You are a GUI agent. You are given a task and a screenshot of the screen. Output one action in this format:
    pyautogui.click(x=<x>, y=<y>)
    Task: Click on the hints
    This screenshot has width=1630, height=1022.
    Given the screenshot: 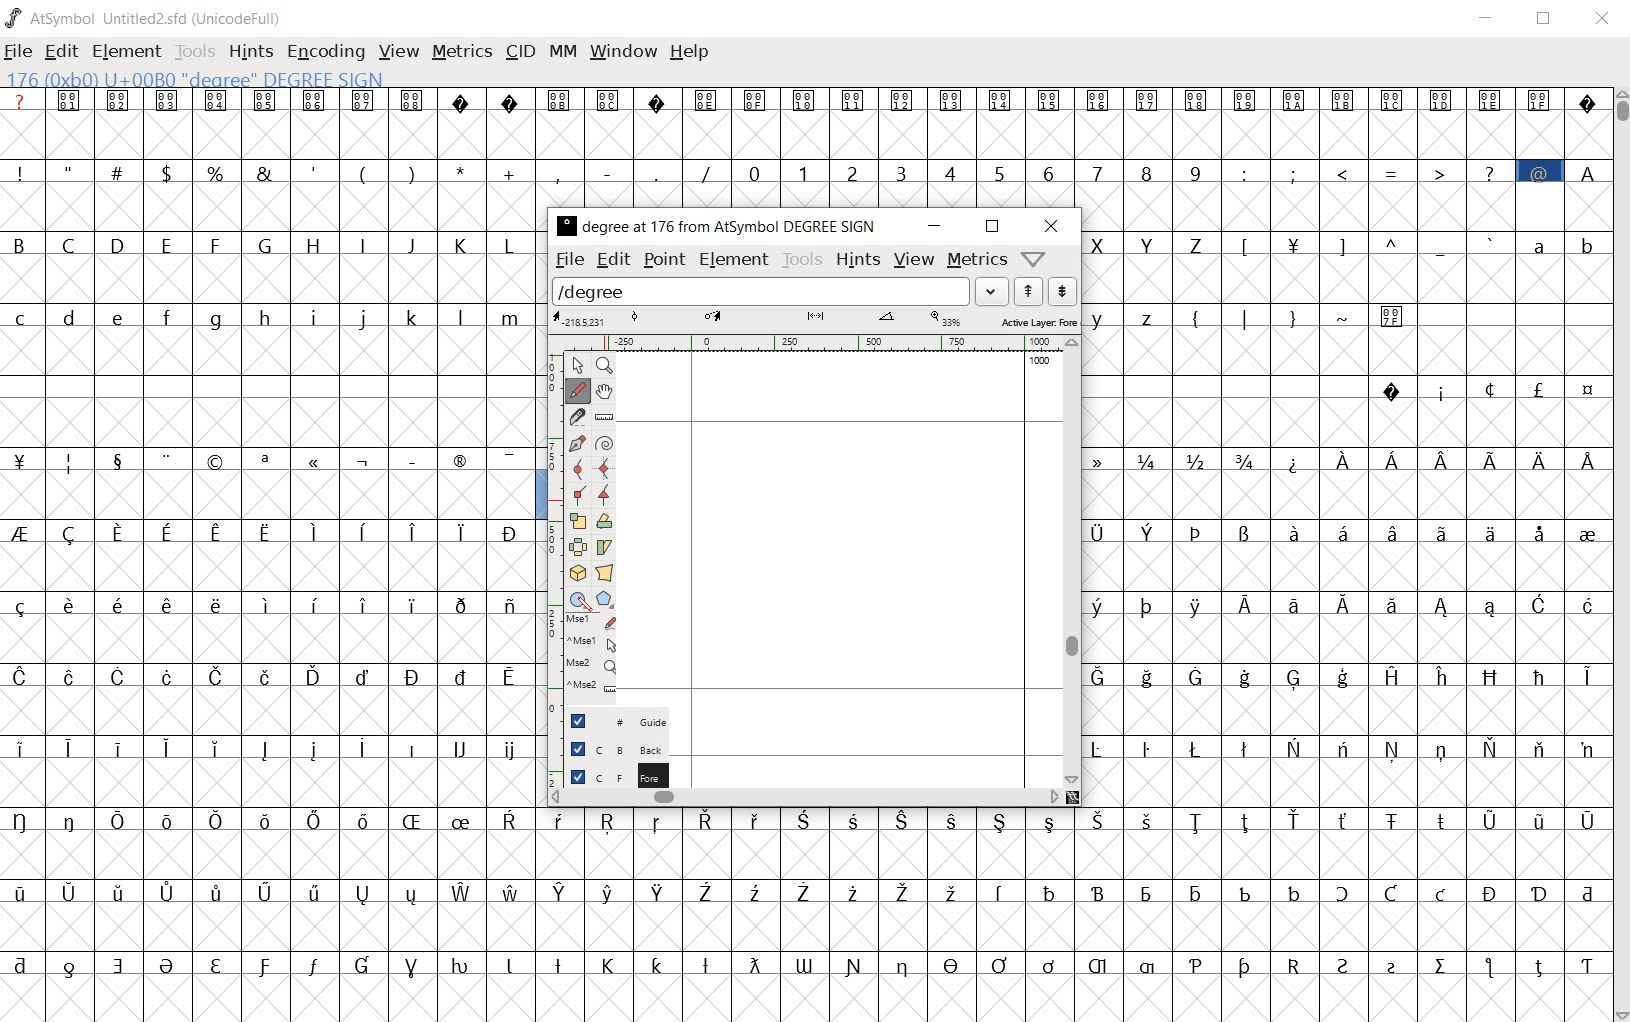 What is the action you would take?
    pyautogui.click(x=858, y=260)
    